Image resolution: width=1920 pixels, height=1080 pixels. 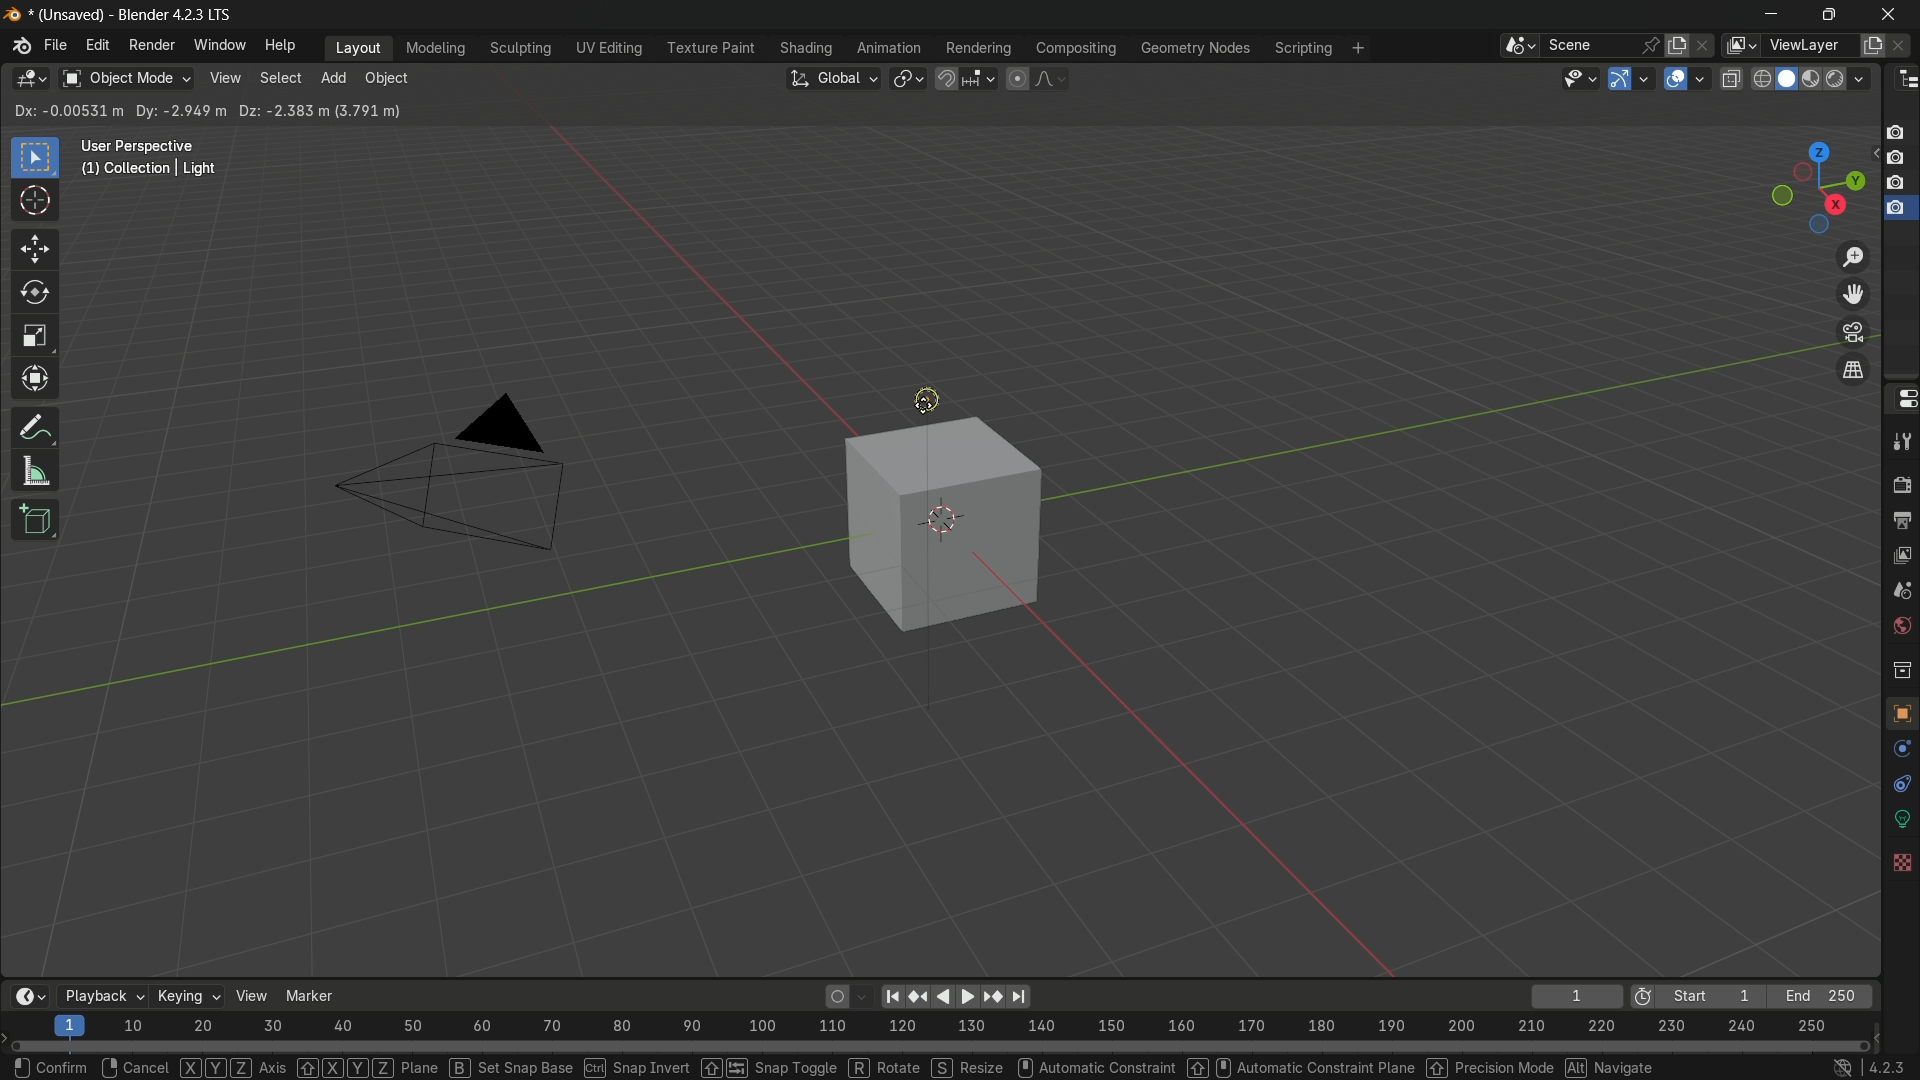 What do you see at coordinates (890, 47) in the screenshot?
I see `animation menu` at bounding box center [890, 47].